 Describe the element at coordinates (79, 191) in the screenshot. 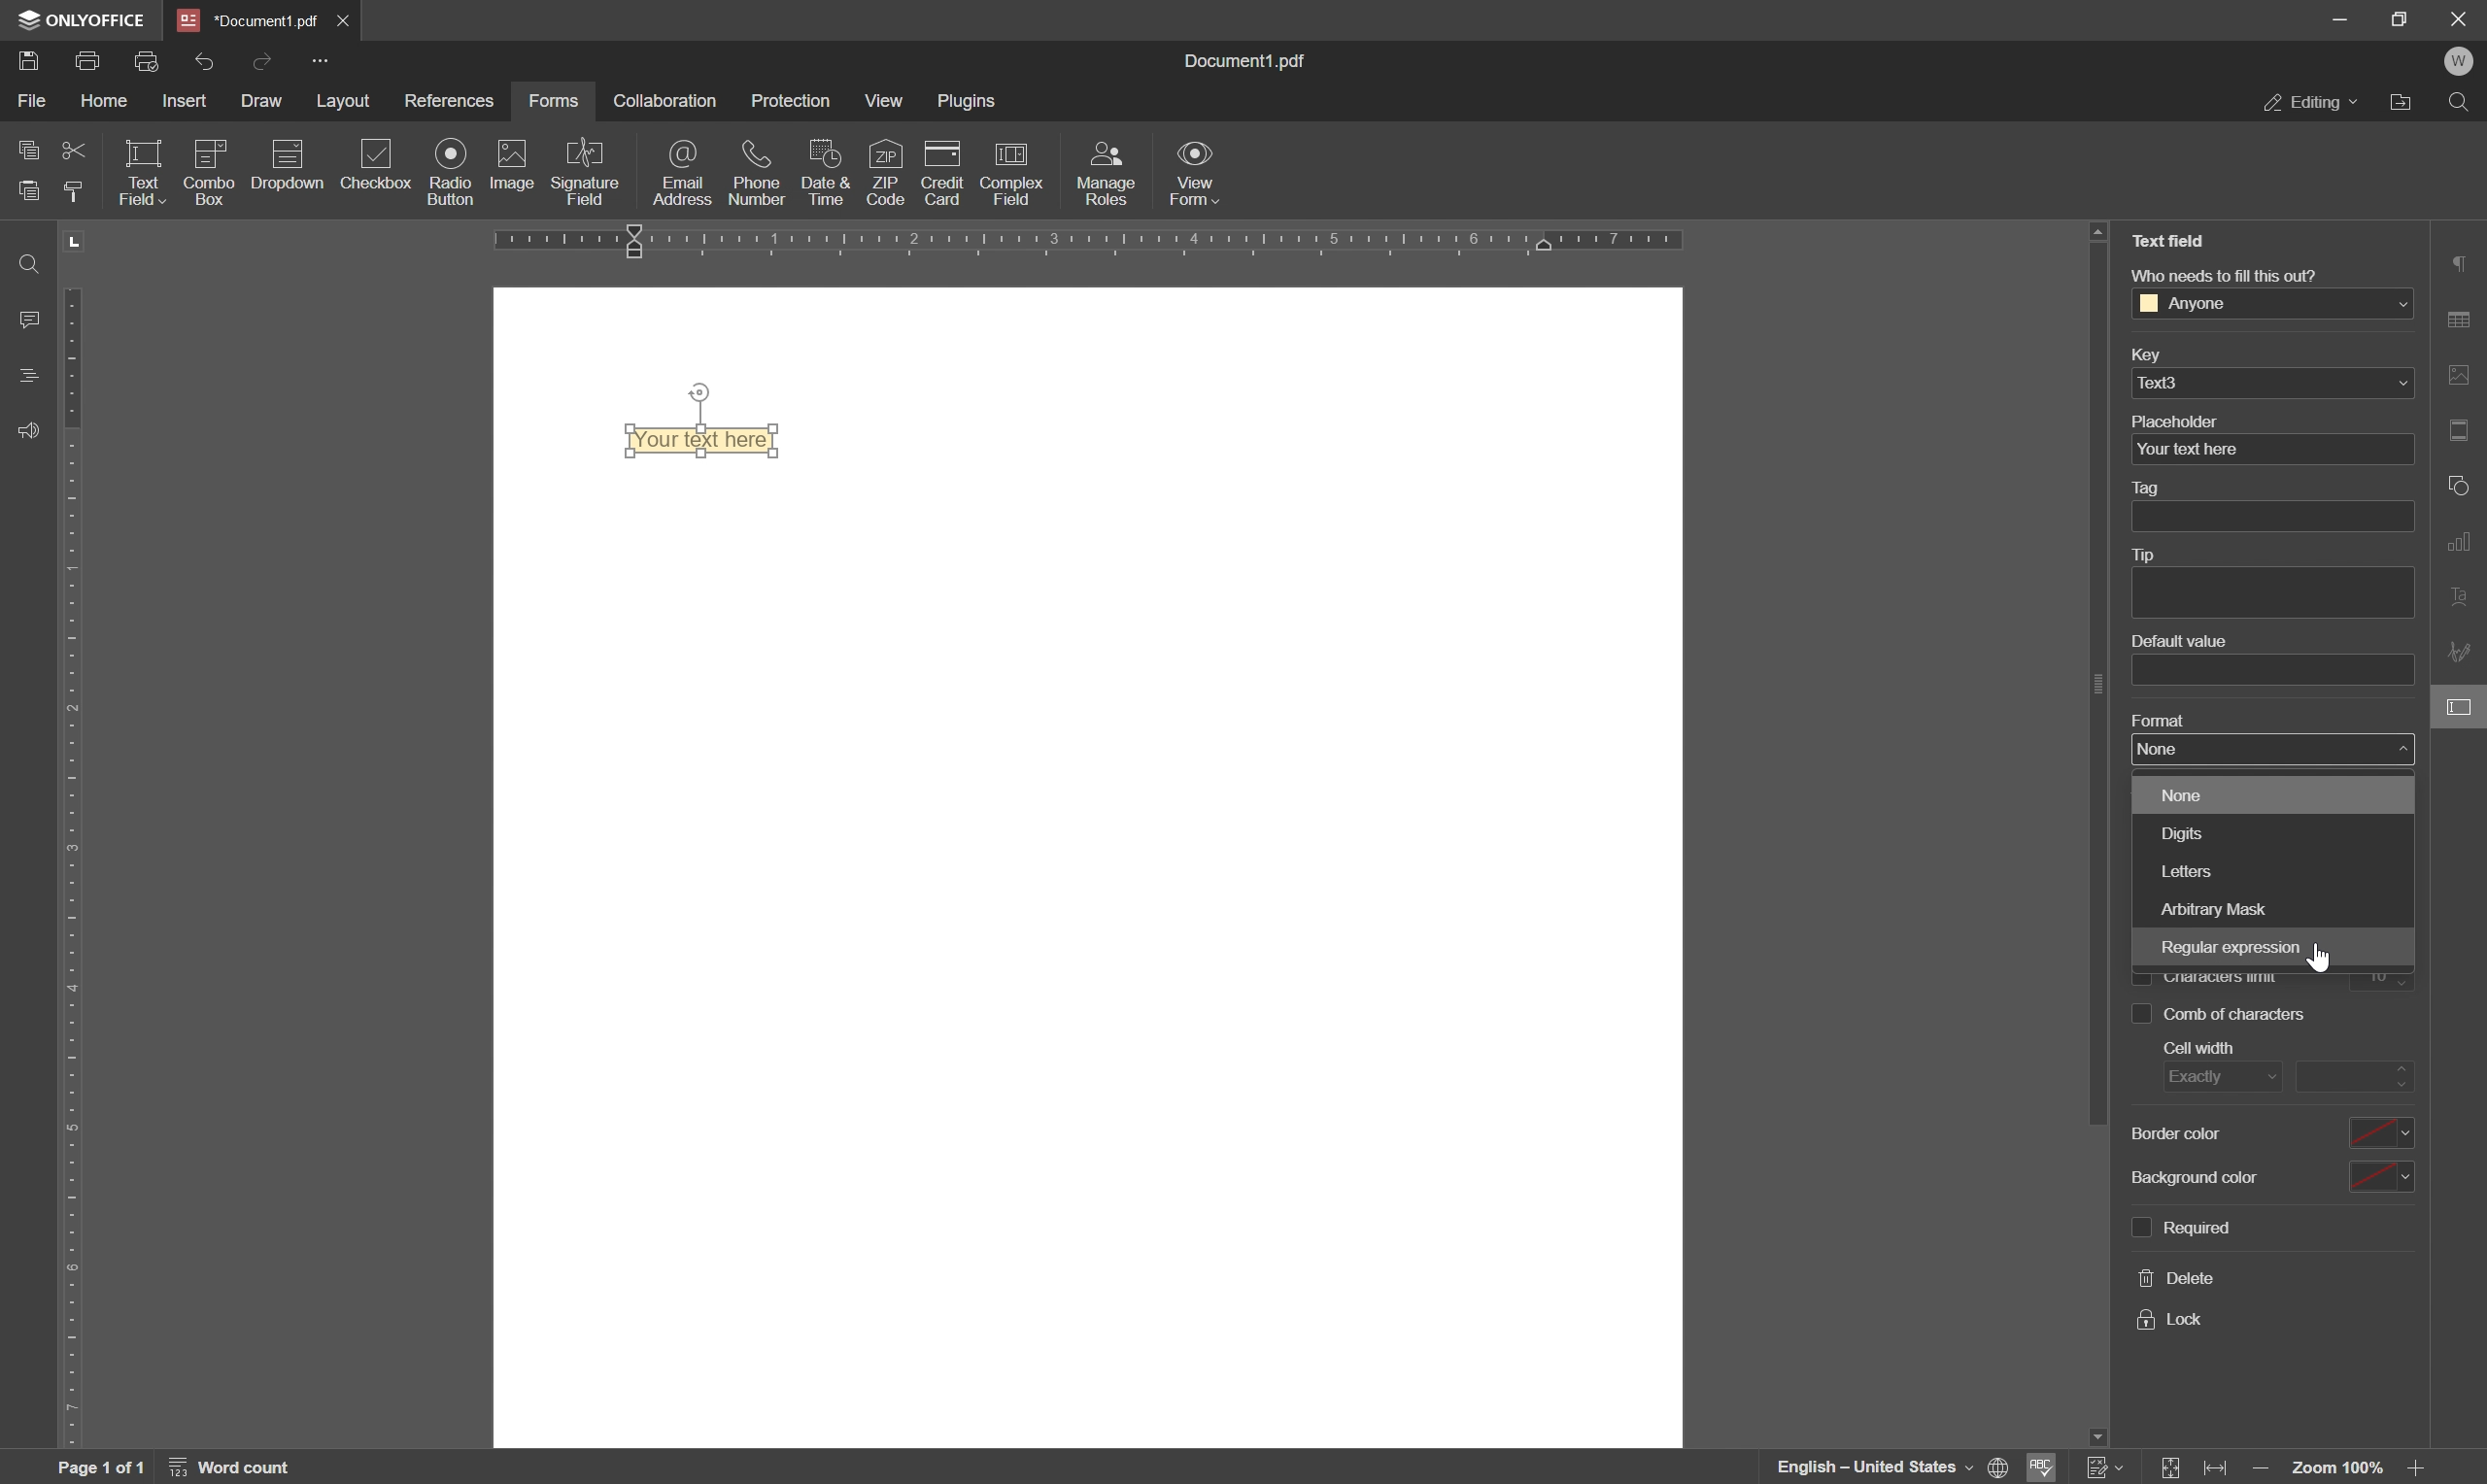

I see `copy style` at that location.